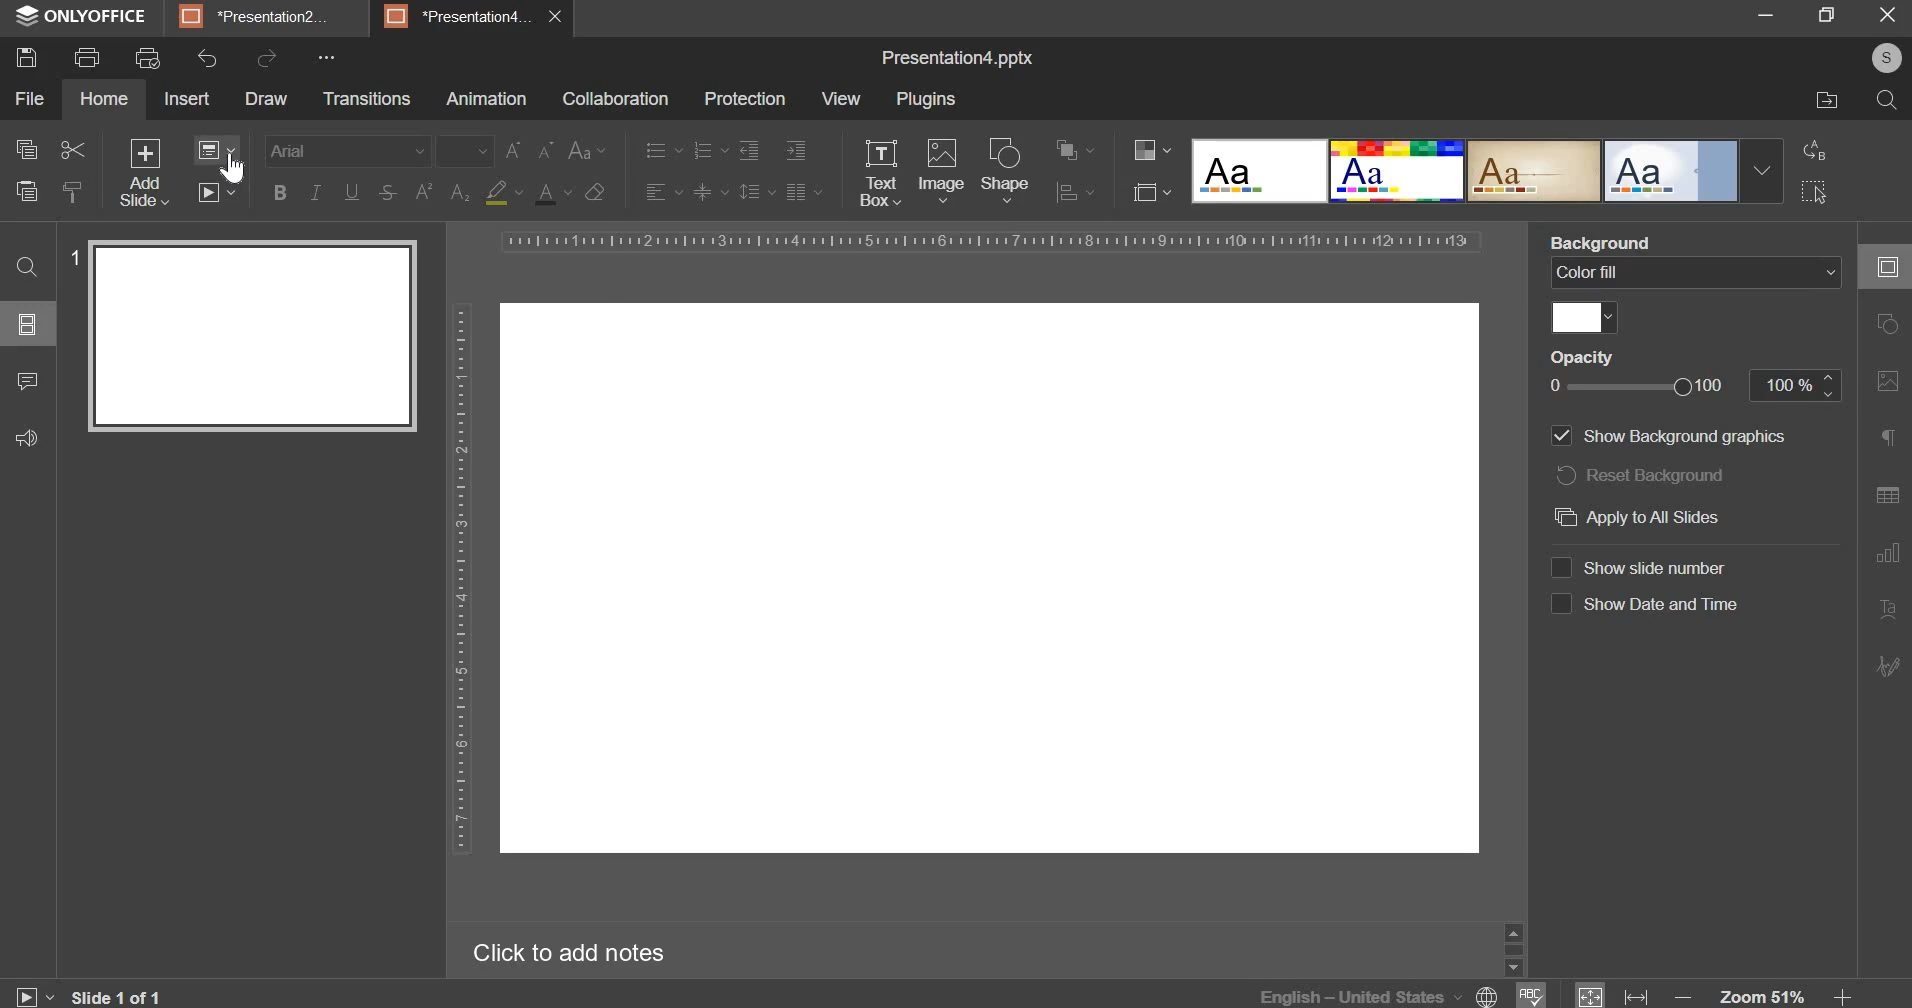  I want to click on protection, so click(746, 99).